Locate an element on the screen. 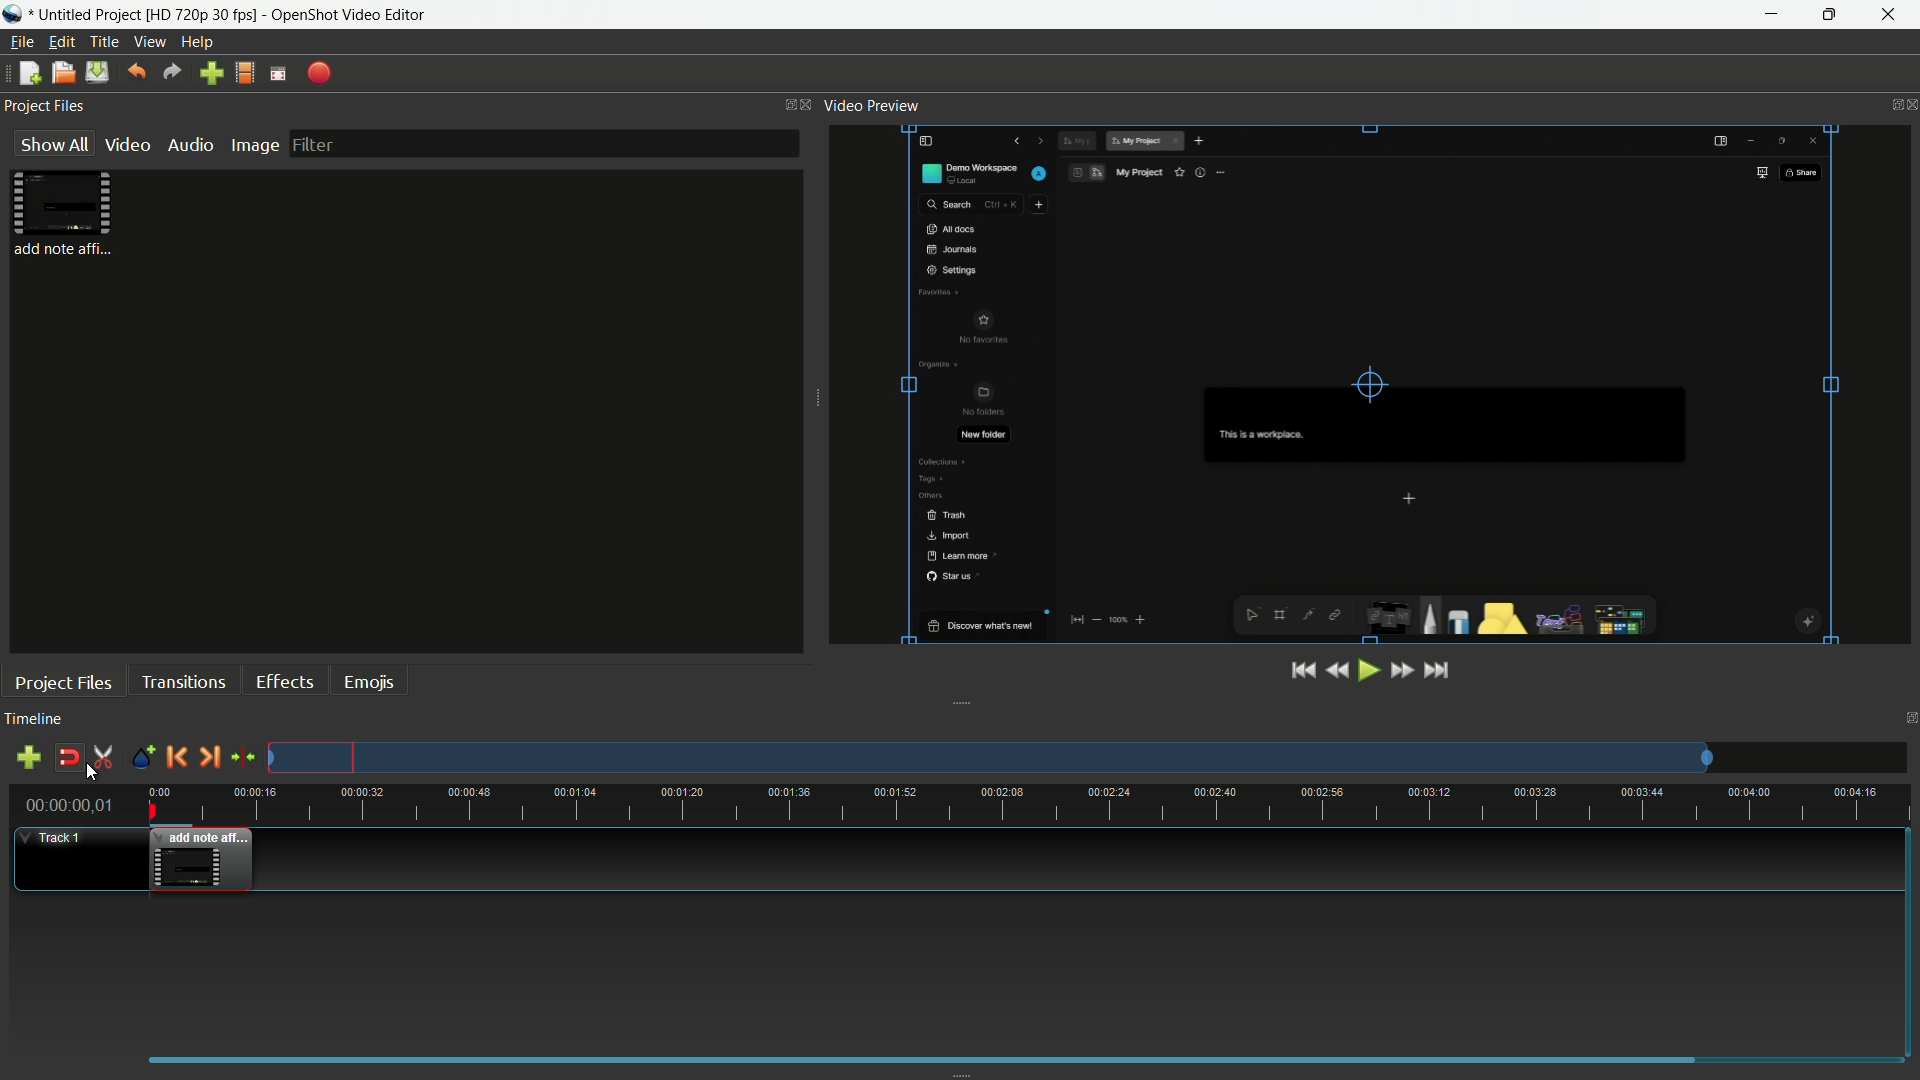 The width and height of the screenshot is (1920, 1080). project file is located at coordinates (64, 213).